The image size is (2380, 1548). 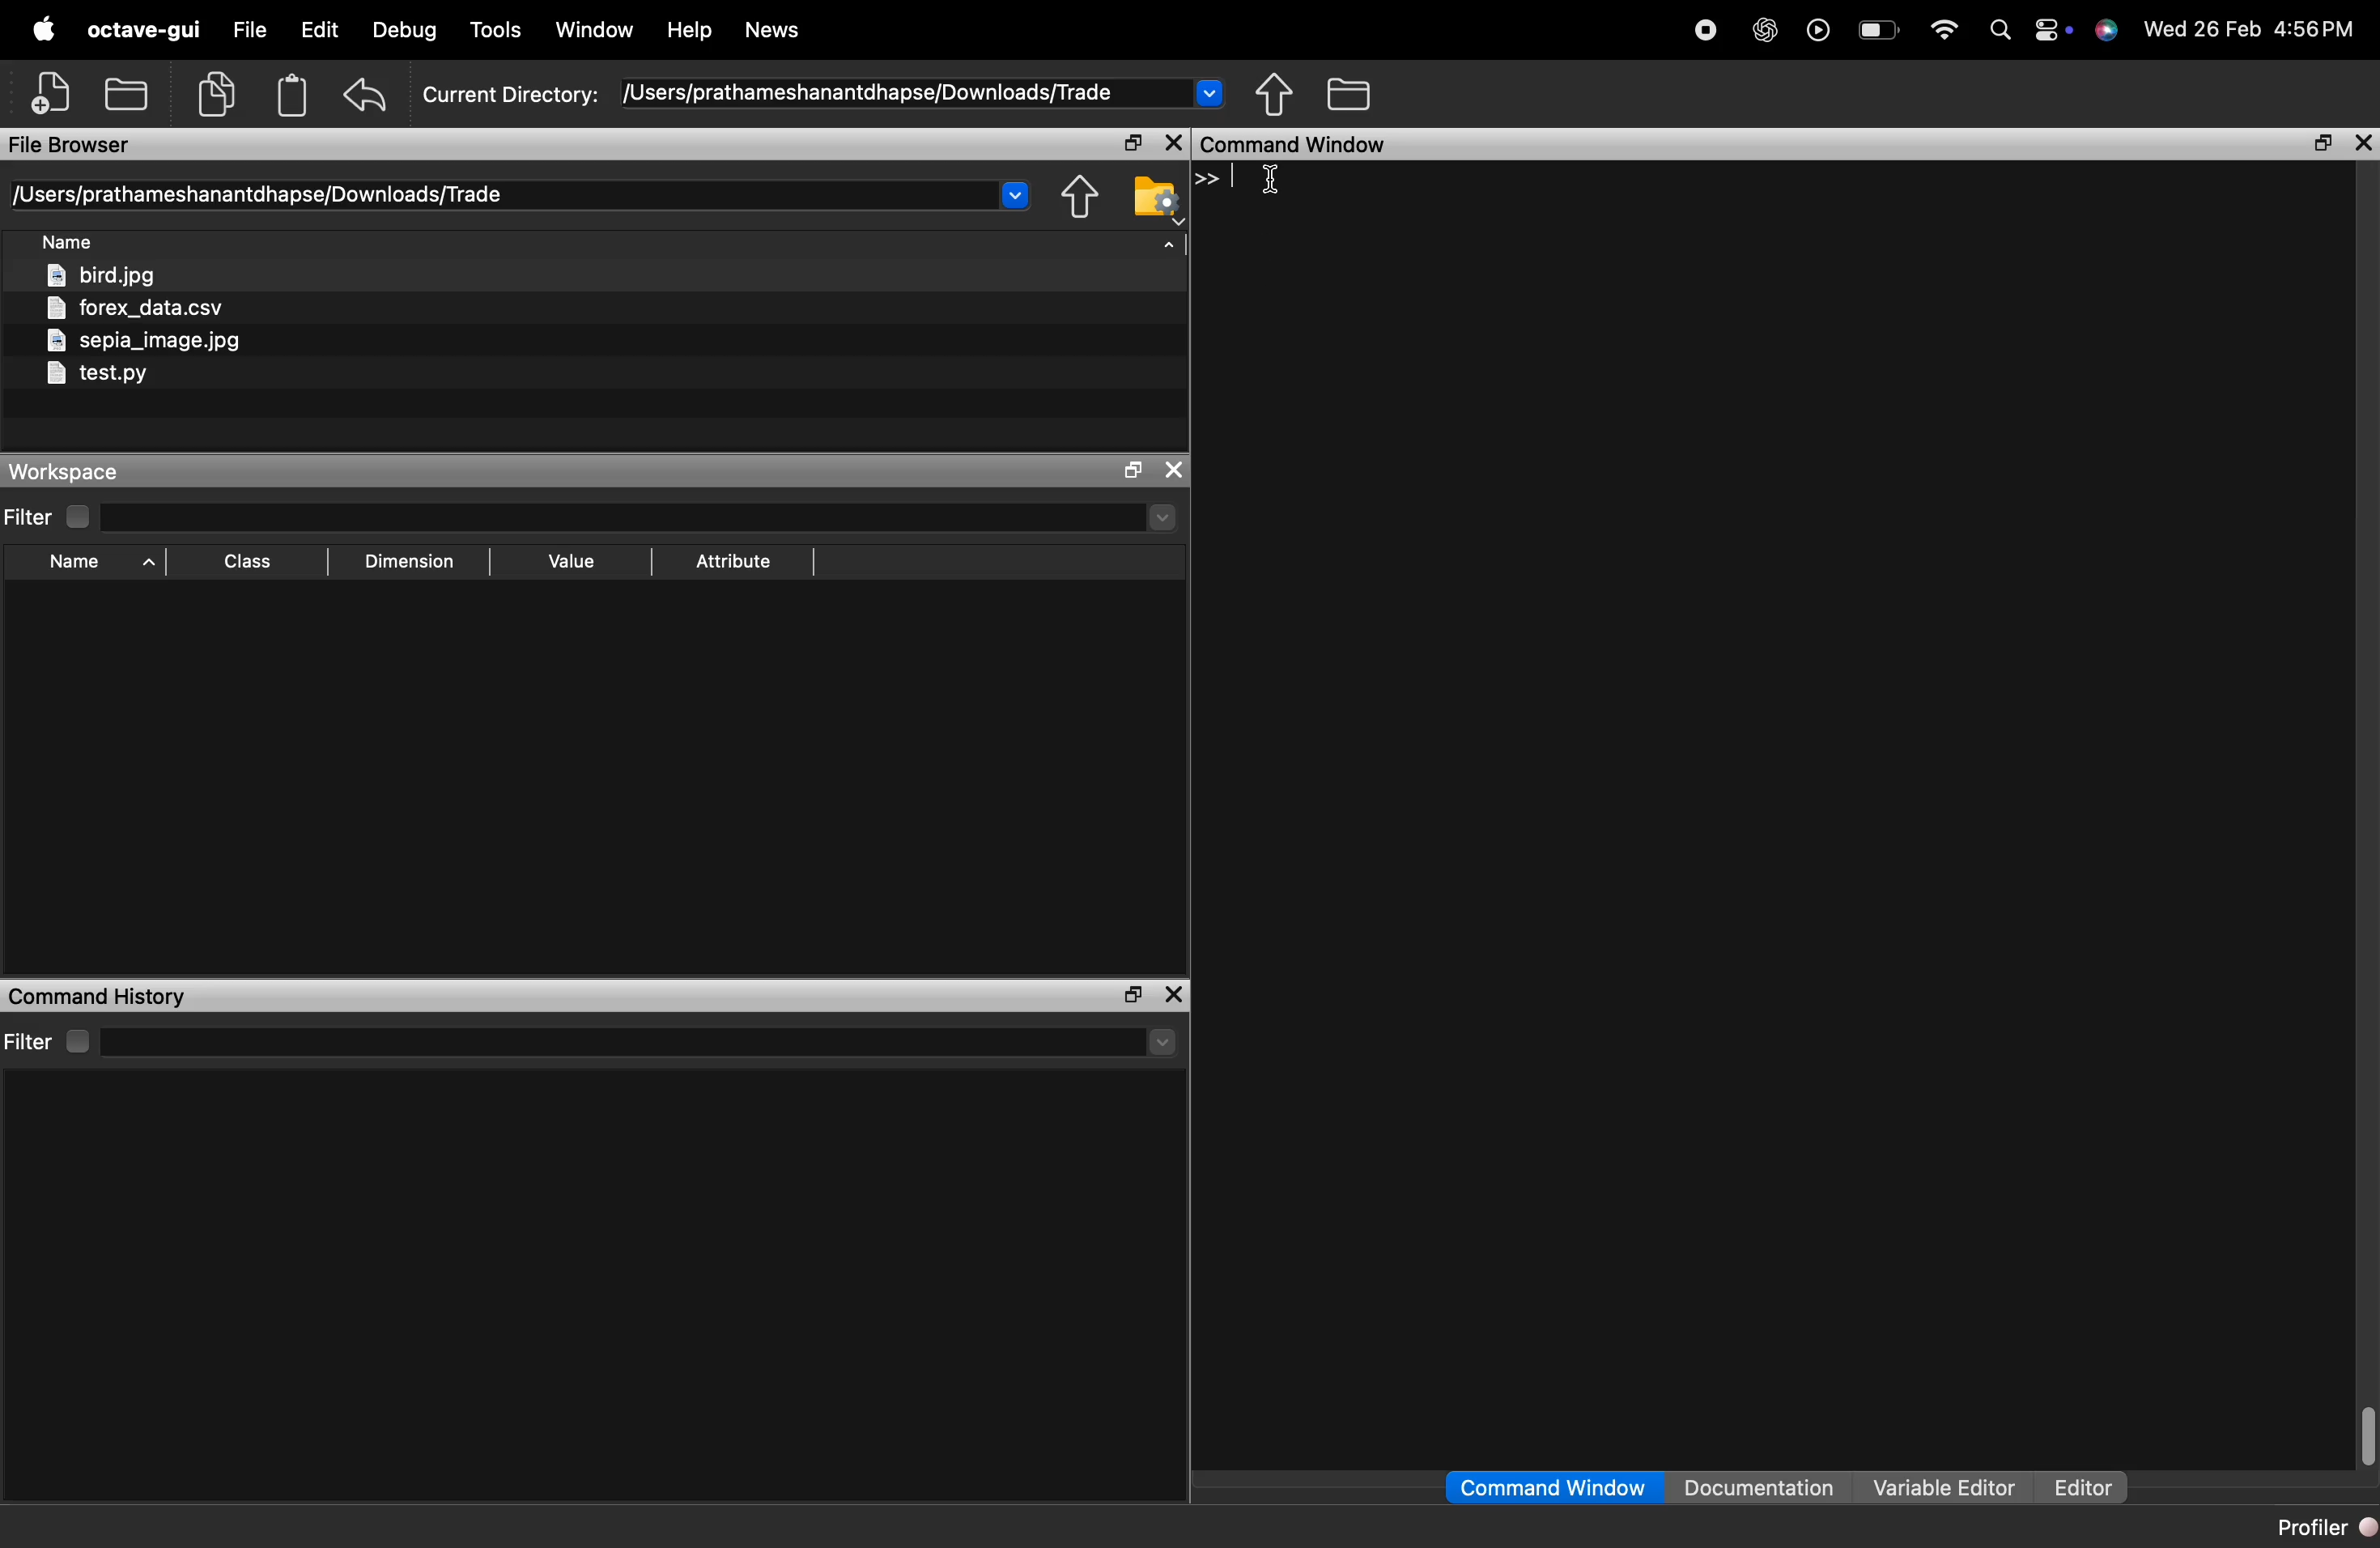 What do you see at coordinates (1763, 1489) in the screenshot?
I see `Documentation` at bounding box center [1763, 1489].